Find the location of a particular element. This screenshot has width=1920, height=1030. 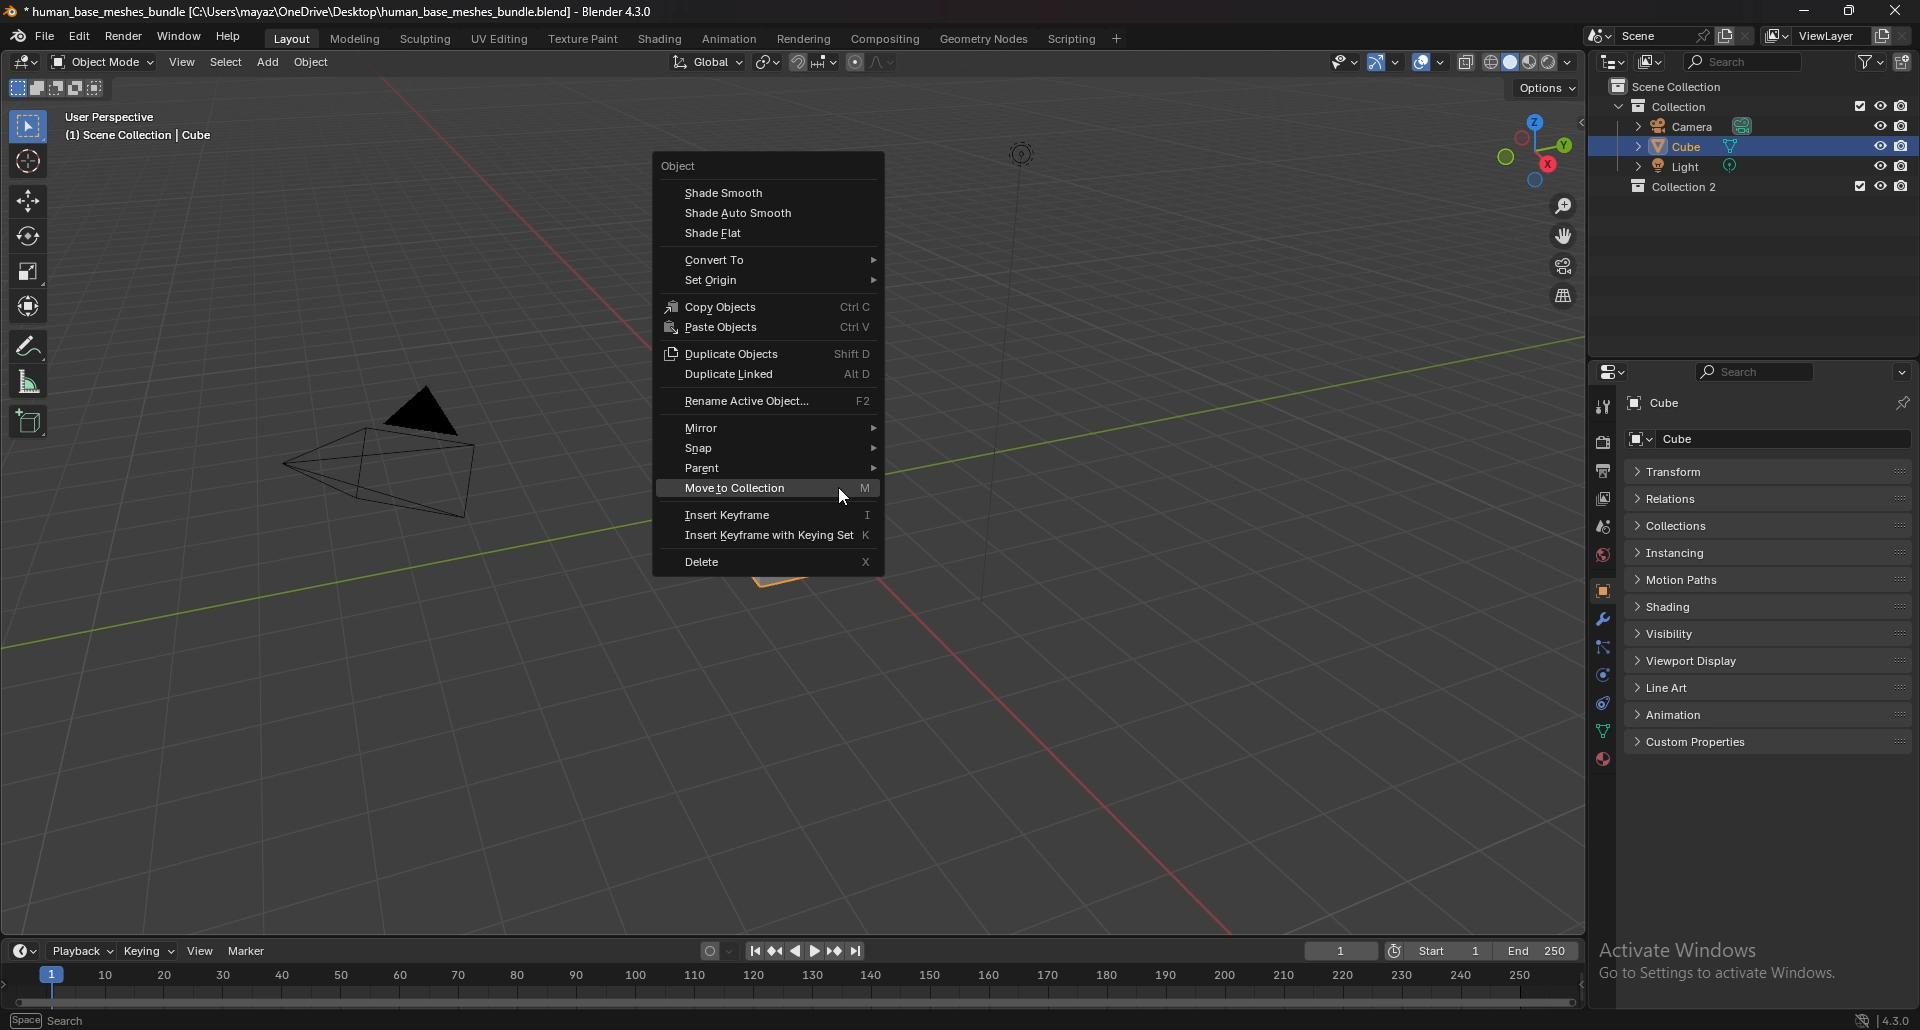

visibility is located at coordinates (1691, 634).